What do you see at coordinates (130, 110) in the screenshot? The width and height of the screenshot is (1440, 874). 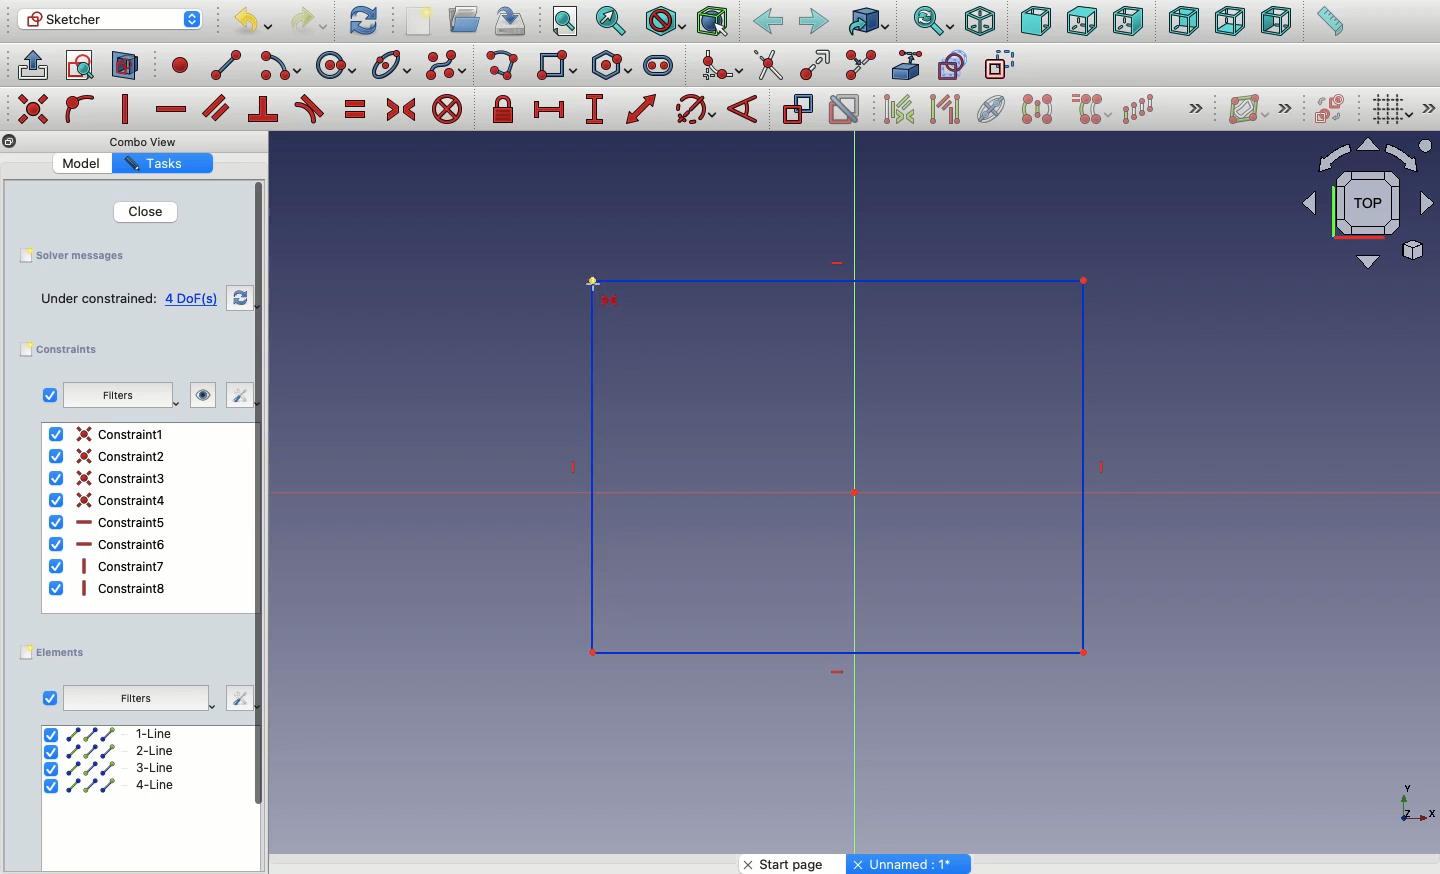 I see `constrain vertically ` at bounding box center [130, 110].